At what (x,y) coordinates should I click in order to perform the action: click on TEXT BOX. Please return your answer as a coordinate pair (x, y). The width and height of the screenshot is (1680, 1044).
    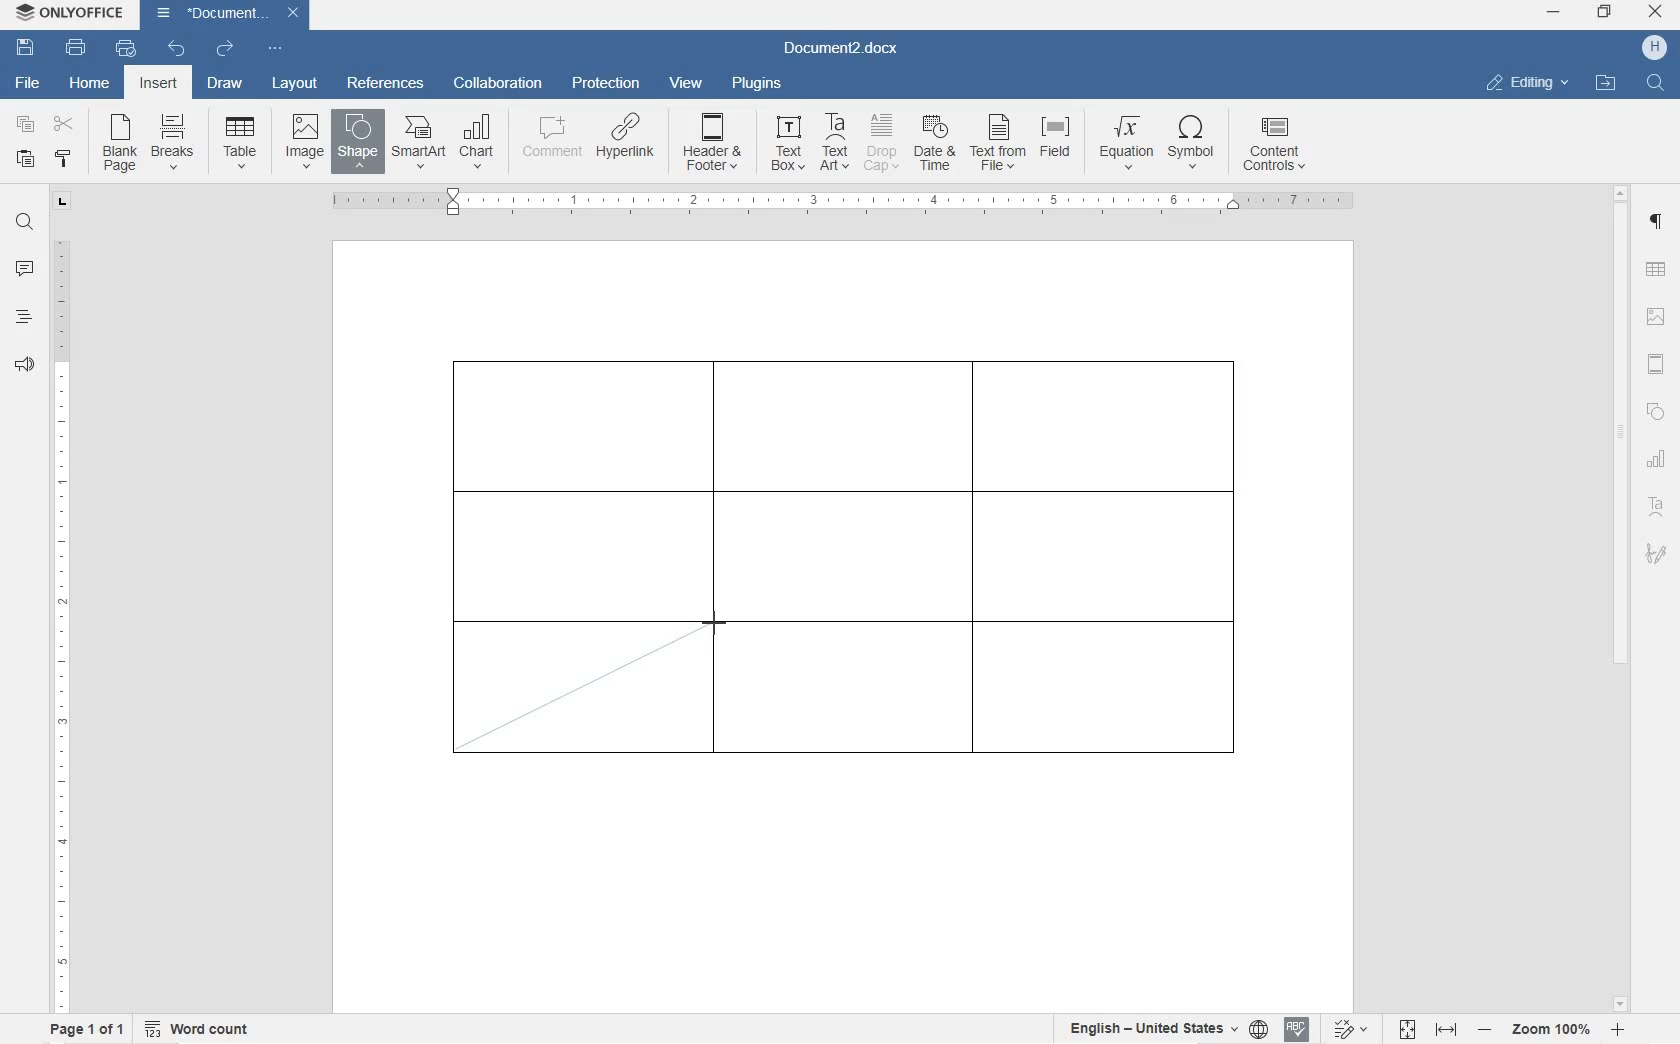
    Looking at the image, I should click on (785, 146).